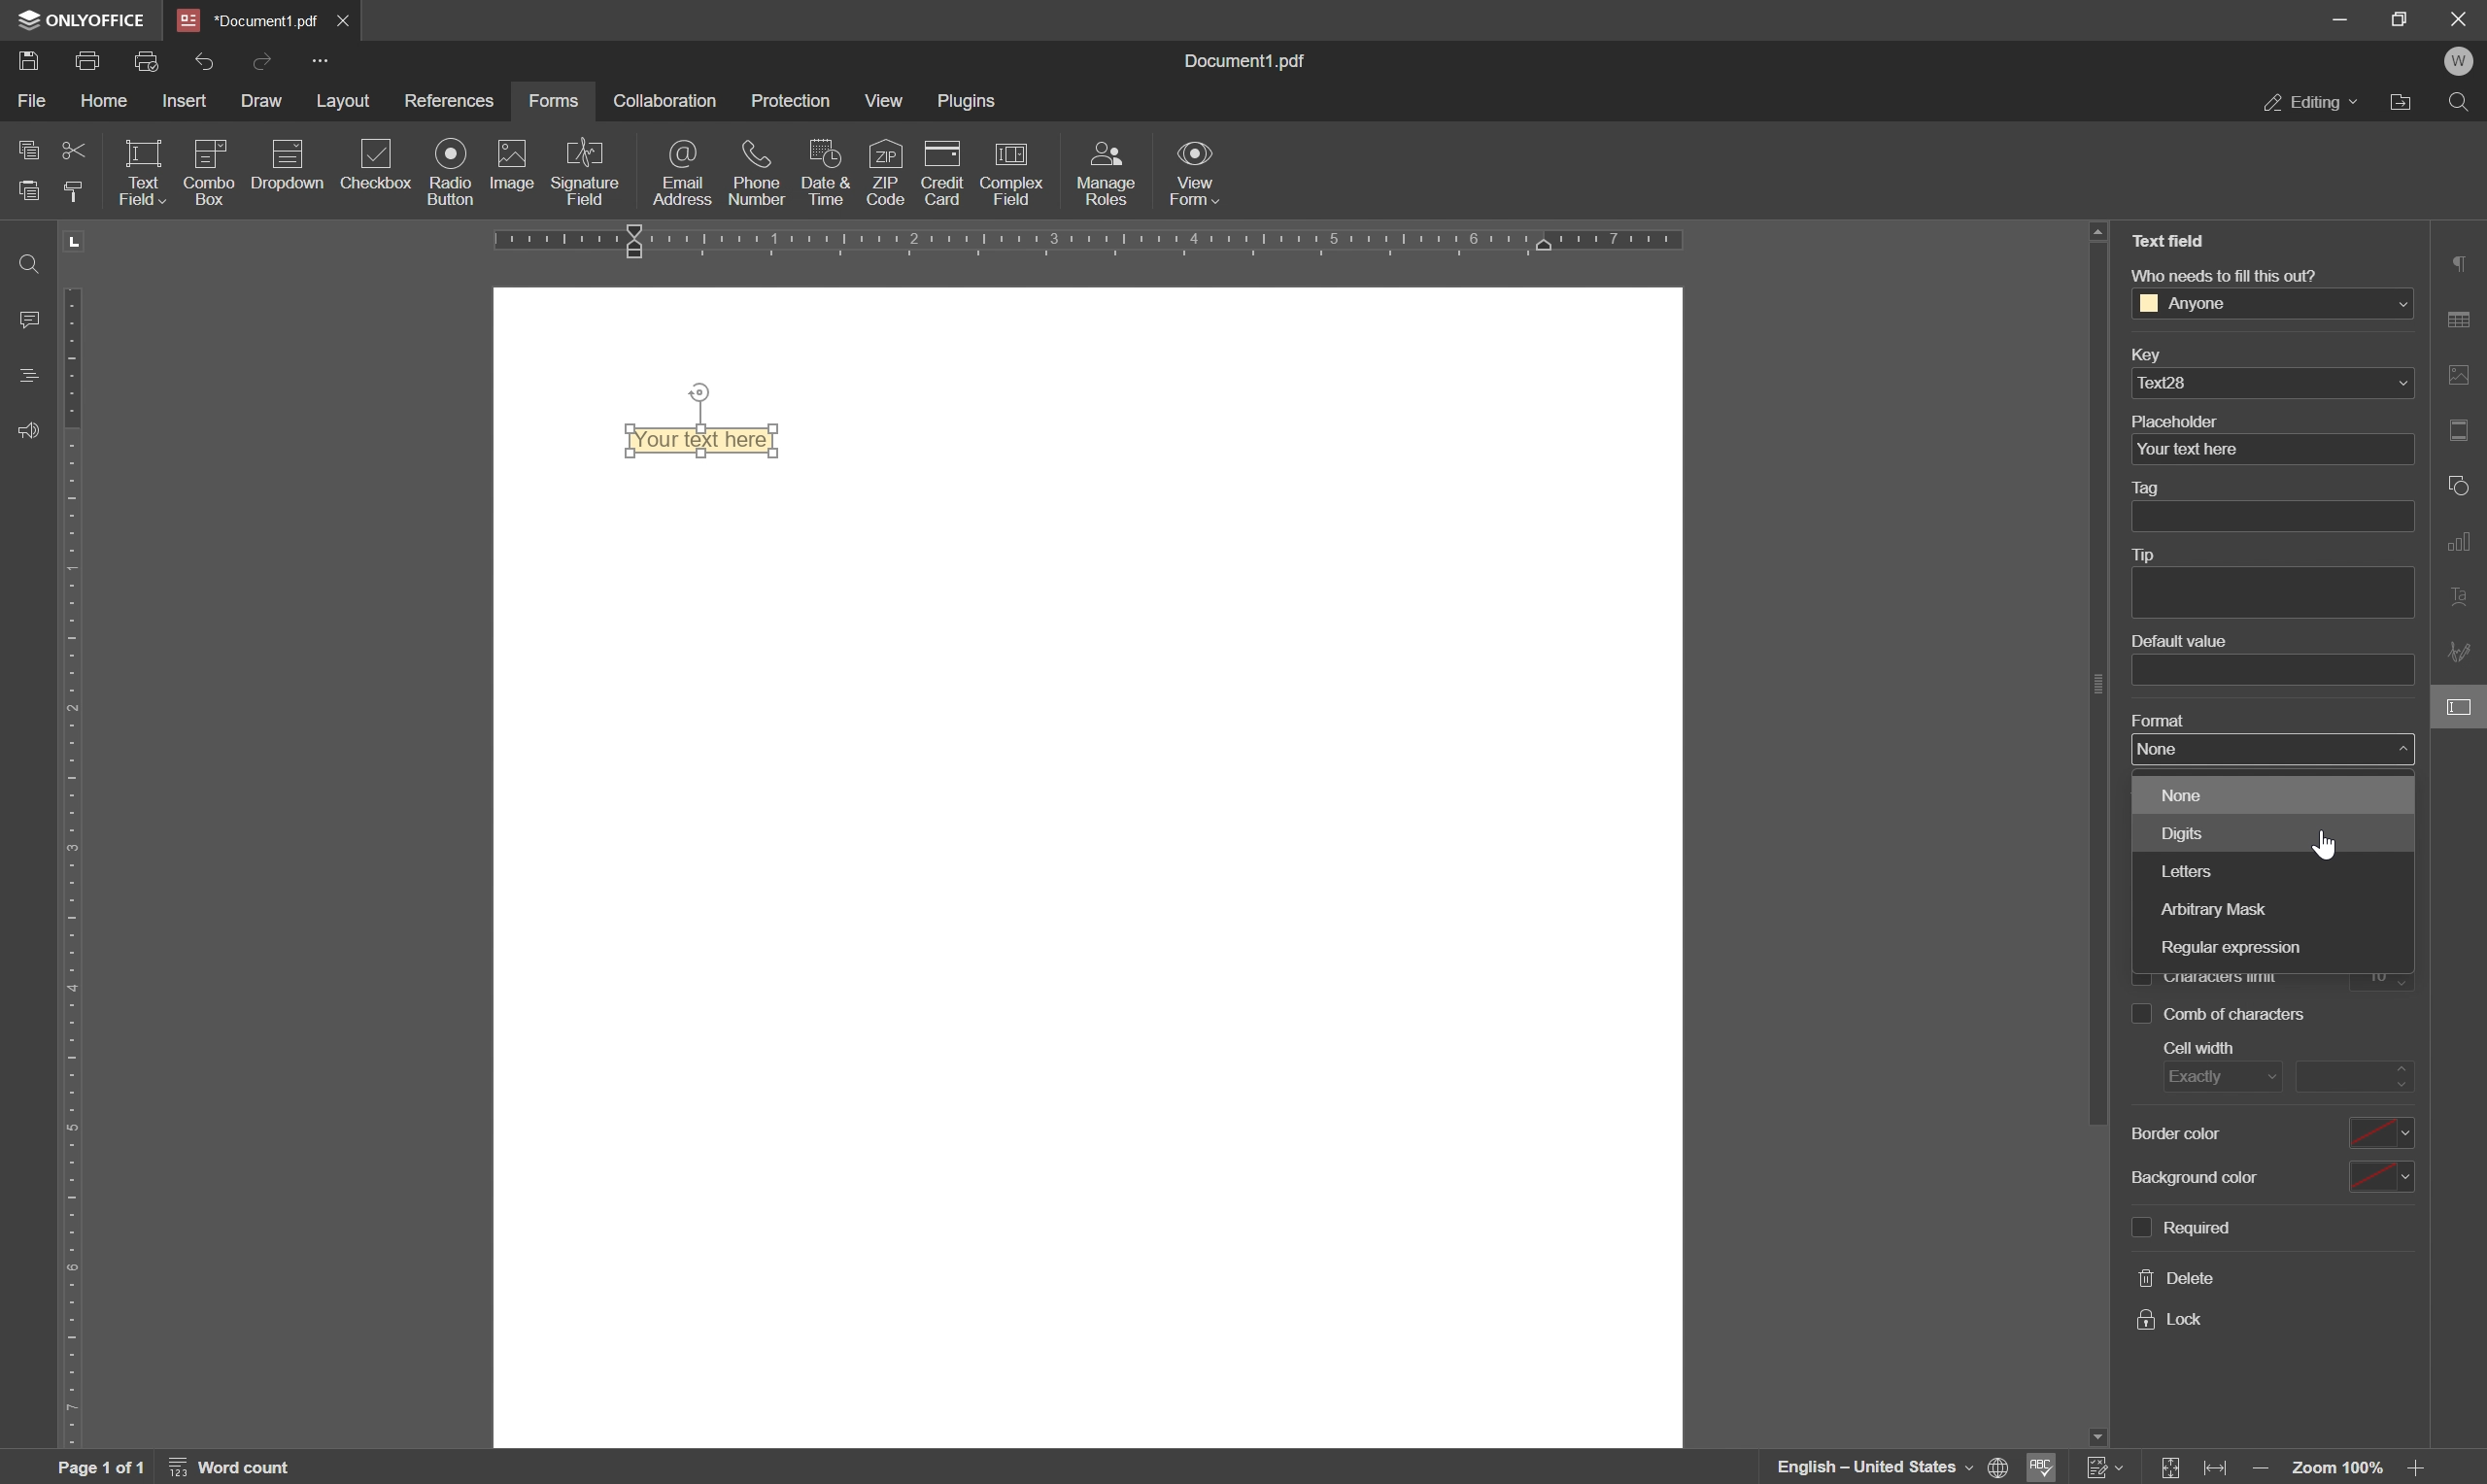  I want to click on editing, so click(2311, 104).